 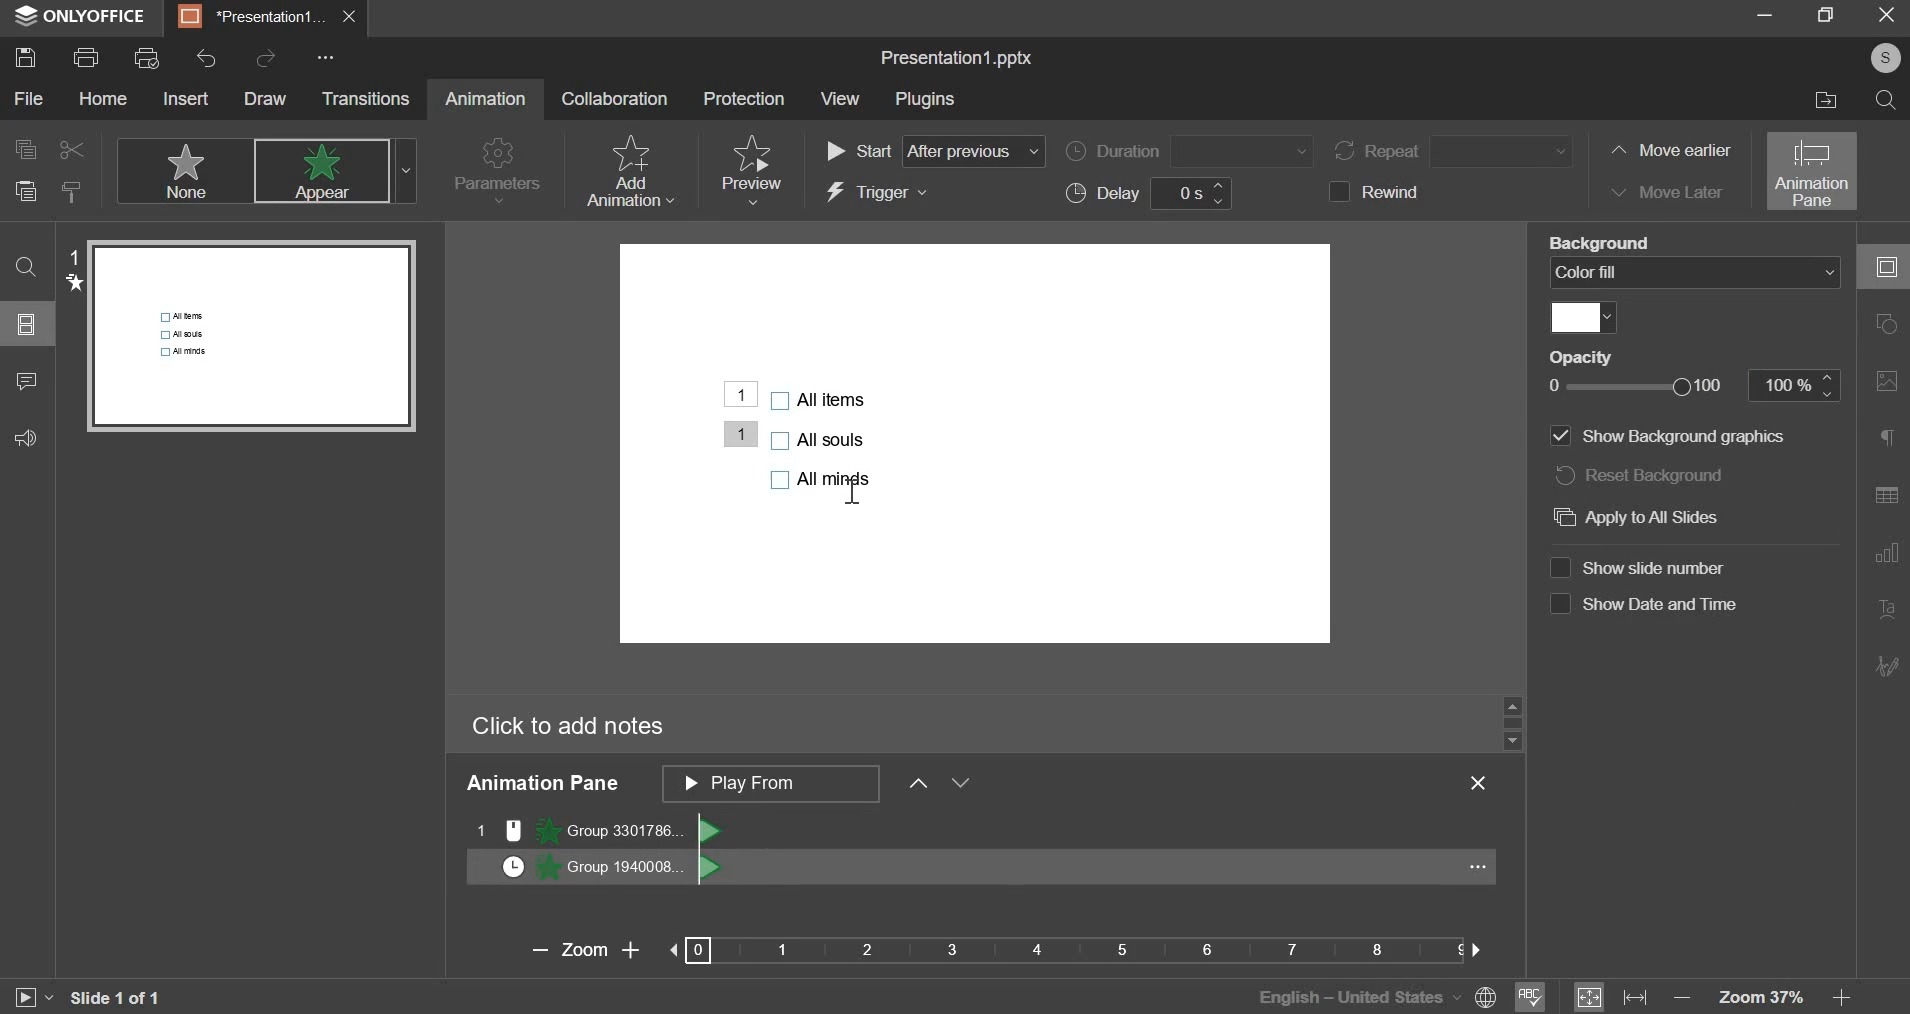 What do you see at coordinates (1885, 99) in the screenshot?
I see `search` at bounding box center [1885, 99].